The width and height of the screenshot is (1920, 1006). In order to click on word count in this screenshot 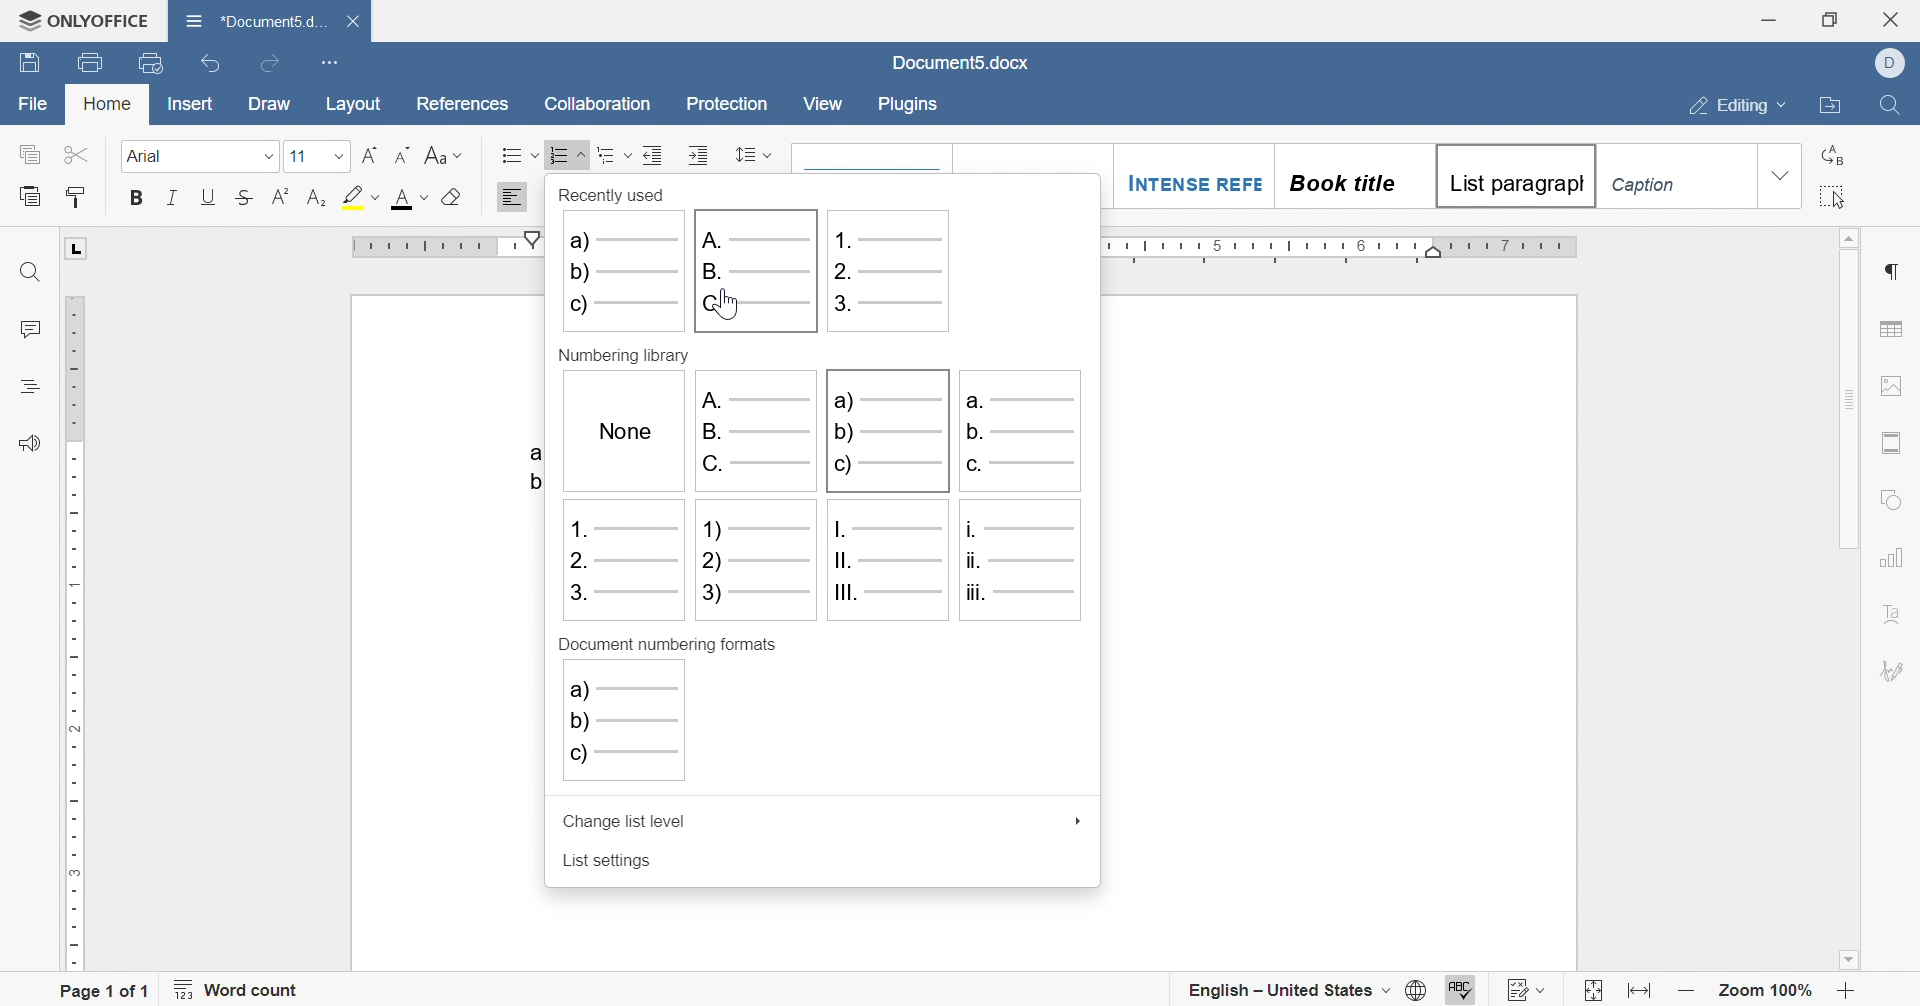, I will do `click(237, 988)`.